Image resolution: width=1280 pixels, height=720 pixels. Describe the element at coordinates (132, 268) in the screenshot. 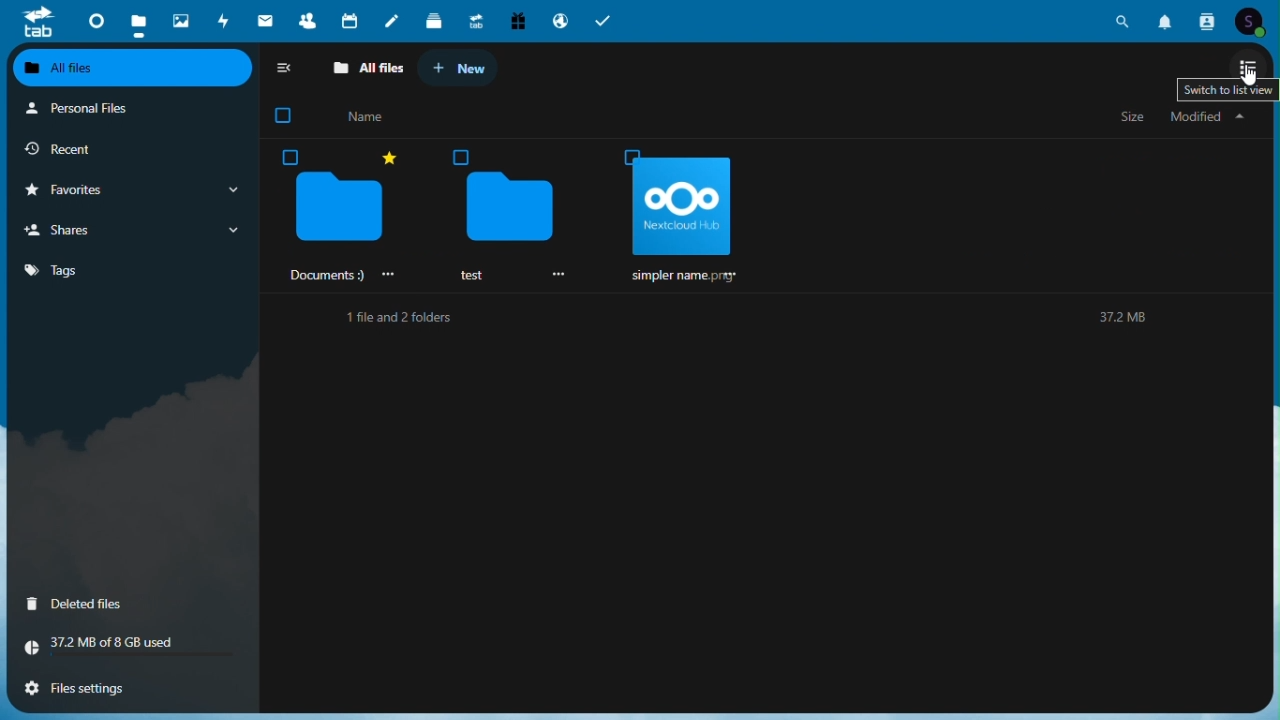

I see `Tag` at that location.